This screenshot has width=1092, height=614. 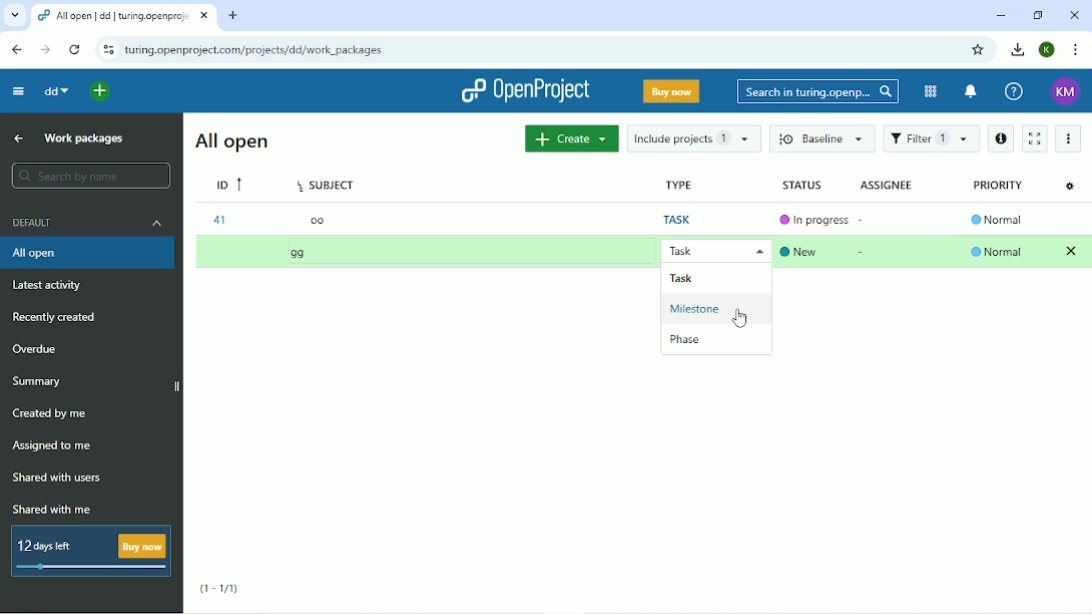 I want to click on Recently created, so click(x=62, y=317).